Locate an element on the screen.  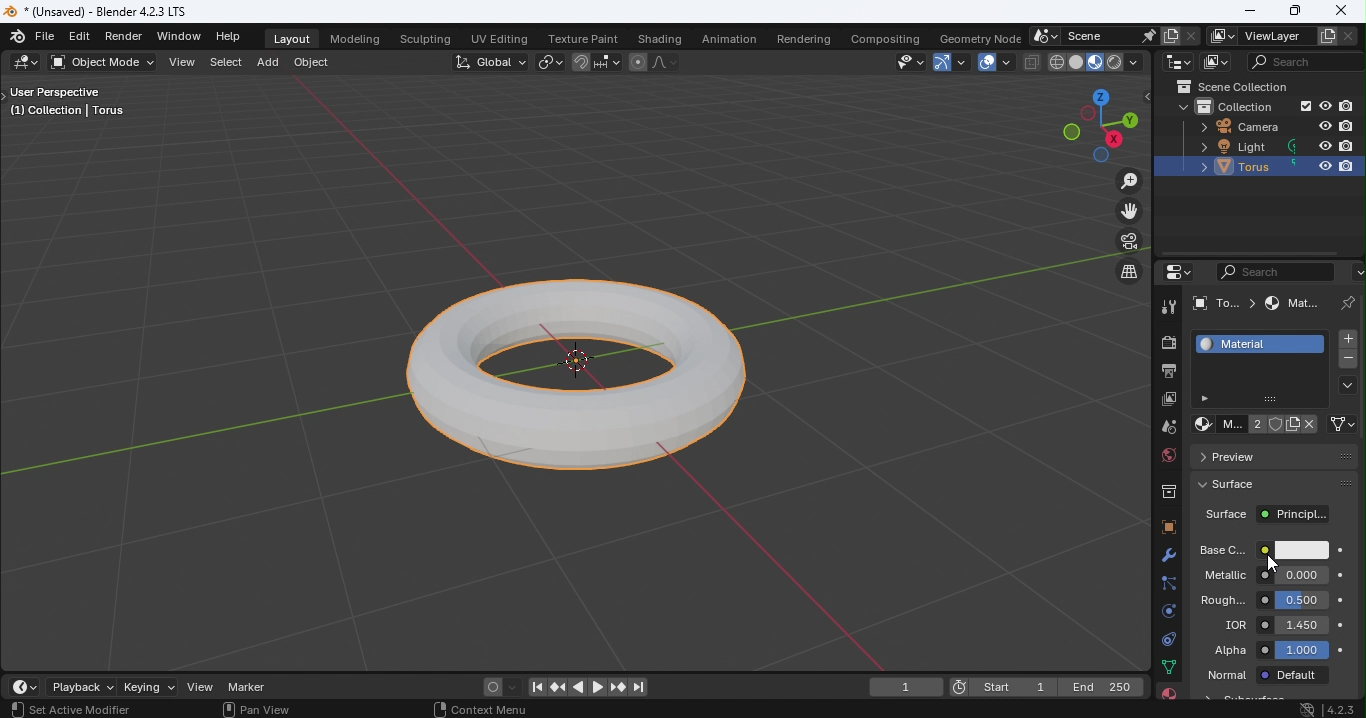
Pin scene to workspace is located at coordinates (1146, 35).